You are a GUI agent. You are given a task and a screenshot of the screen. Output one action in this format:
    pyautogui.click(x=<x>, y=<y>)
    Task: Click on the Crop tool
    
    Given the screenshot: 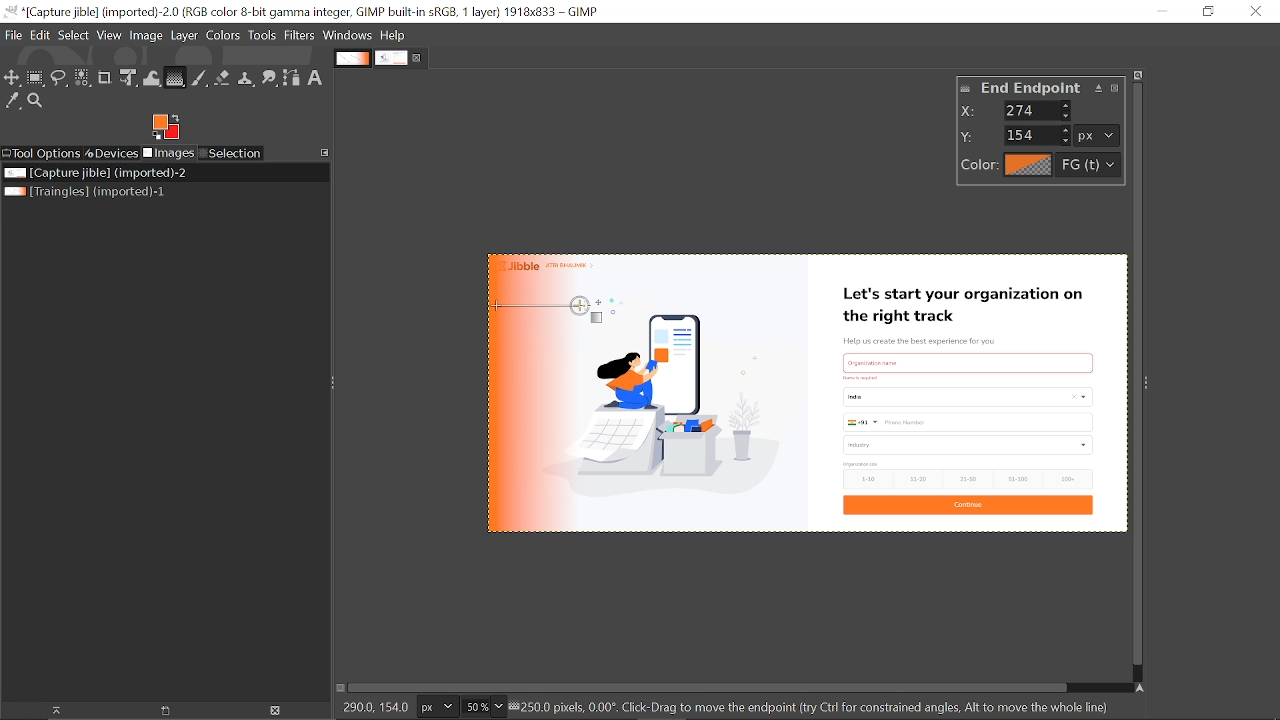 What is the action you would take?
    pyautogui.click(x=106, y=77)
    